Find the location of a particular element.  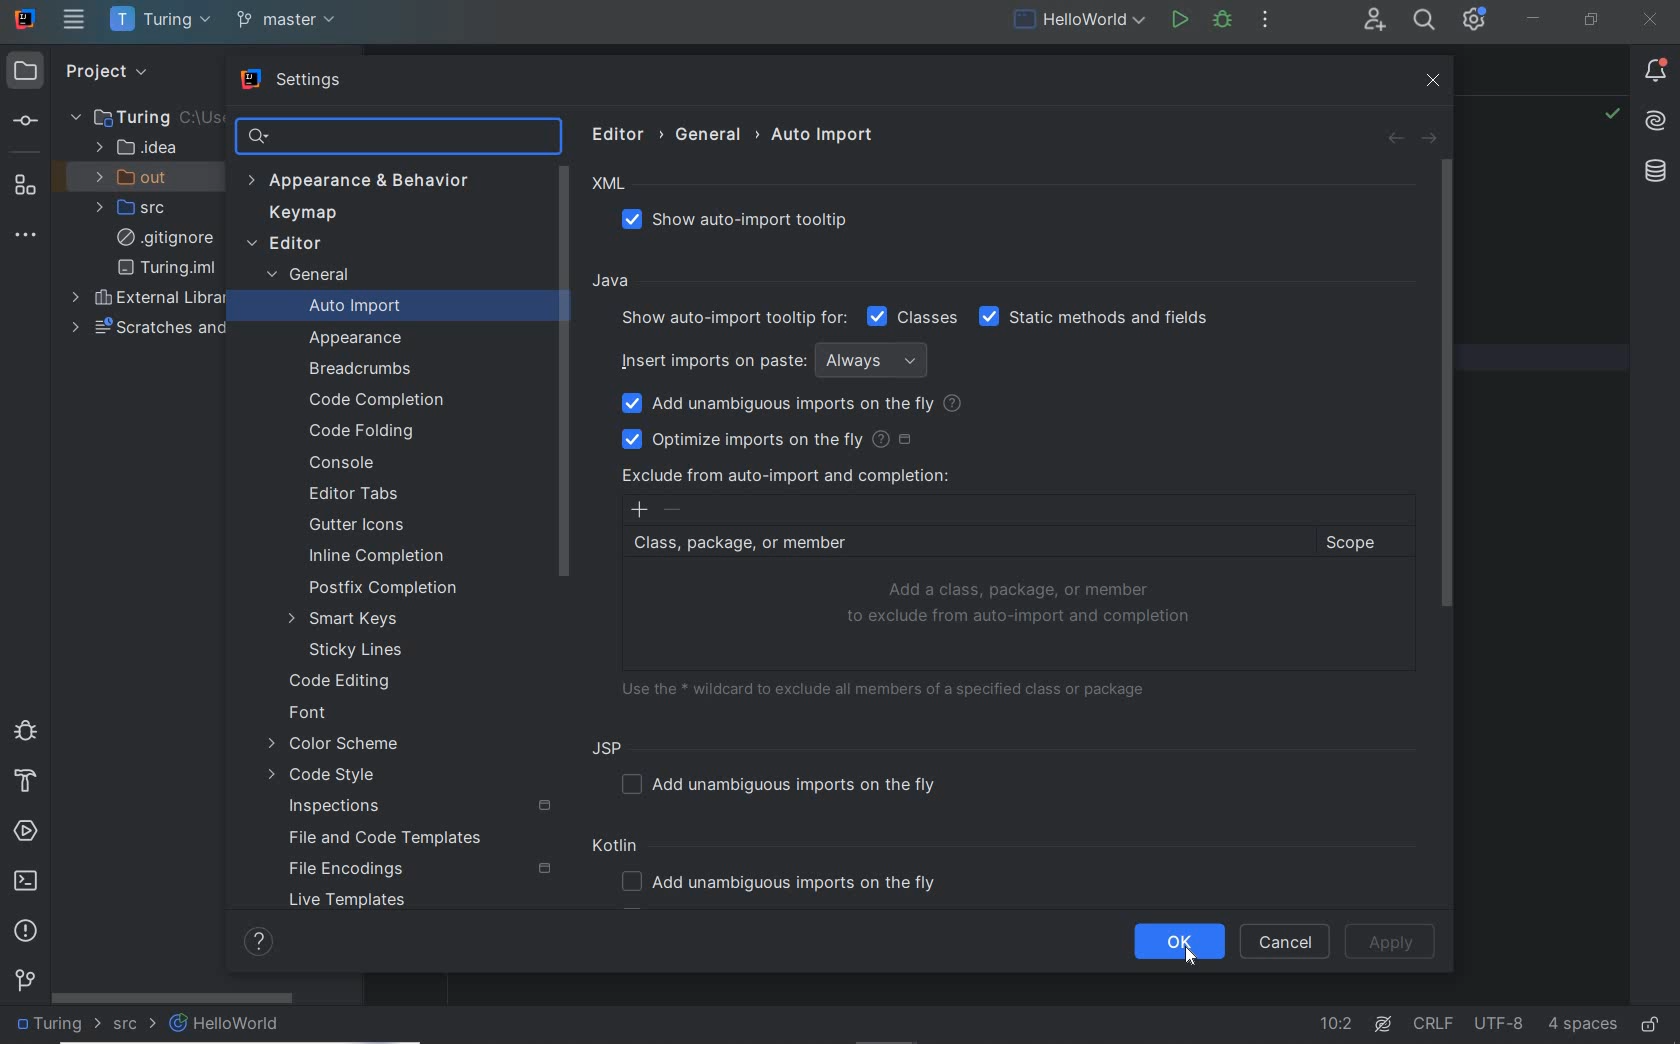

SETTINGS is located at coordinates (294, 82).